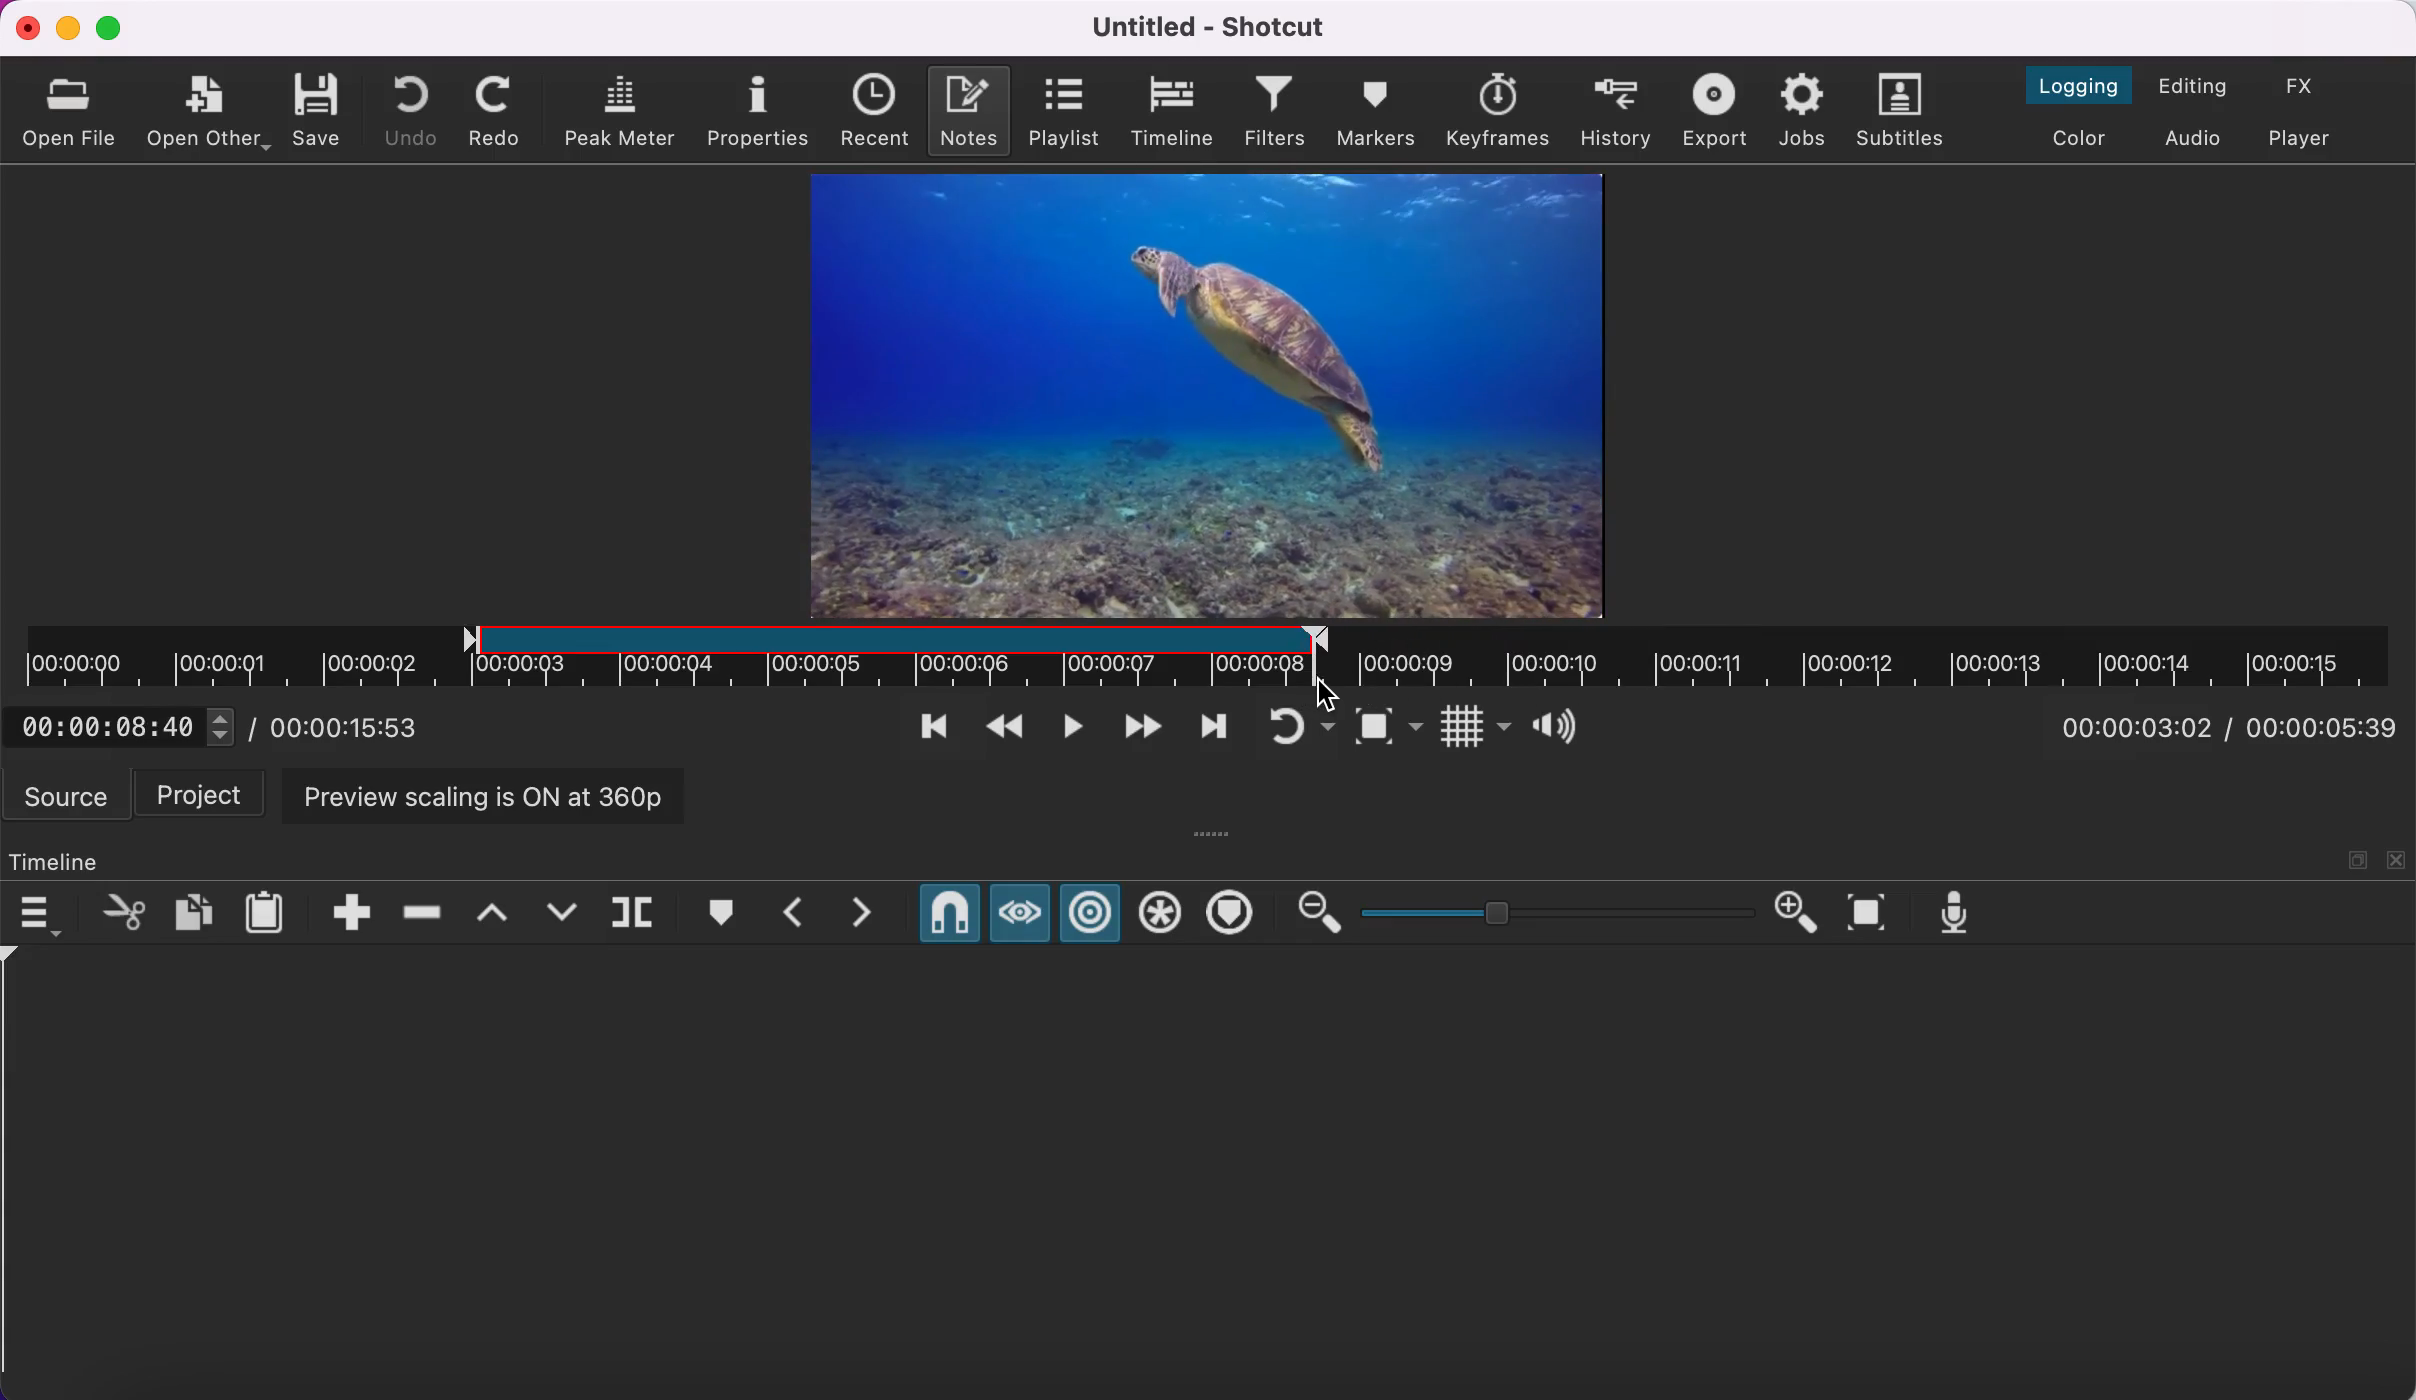 This screenshot has height=1400, width=2416. Describe the element at coordinates (42, 910) in the screenshot. I see `timeline menu` at that location.